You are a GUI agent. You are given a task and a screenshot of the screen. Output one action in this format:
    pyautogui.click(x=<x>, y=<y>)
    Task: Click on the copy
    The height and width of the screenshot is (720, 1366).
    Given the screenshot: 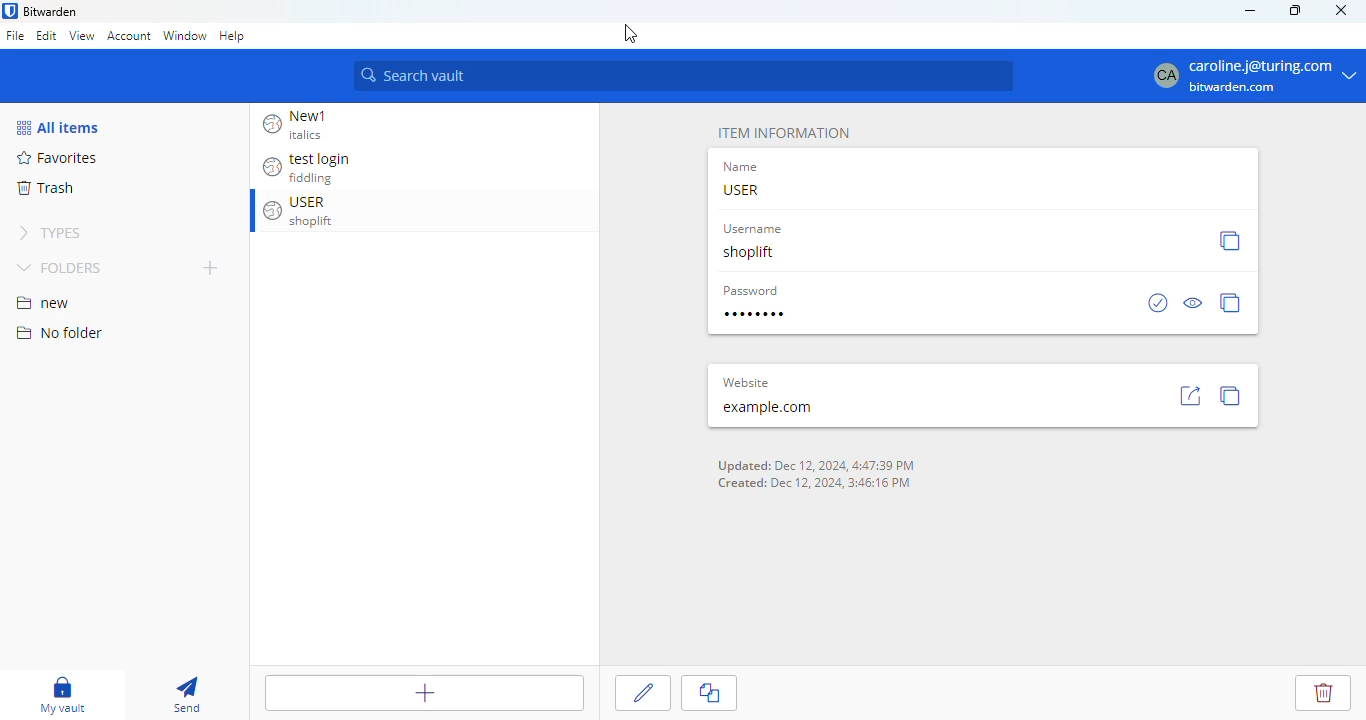 What is the action you would take?
    pyautogui.click(x=1232, y=396)
    